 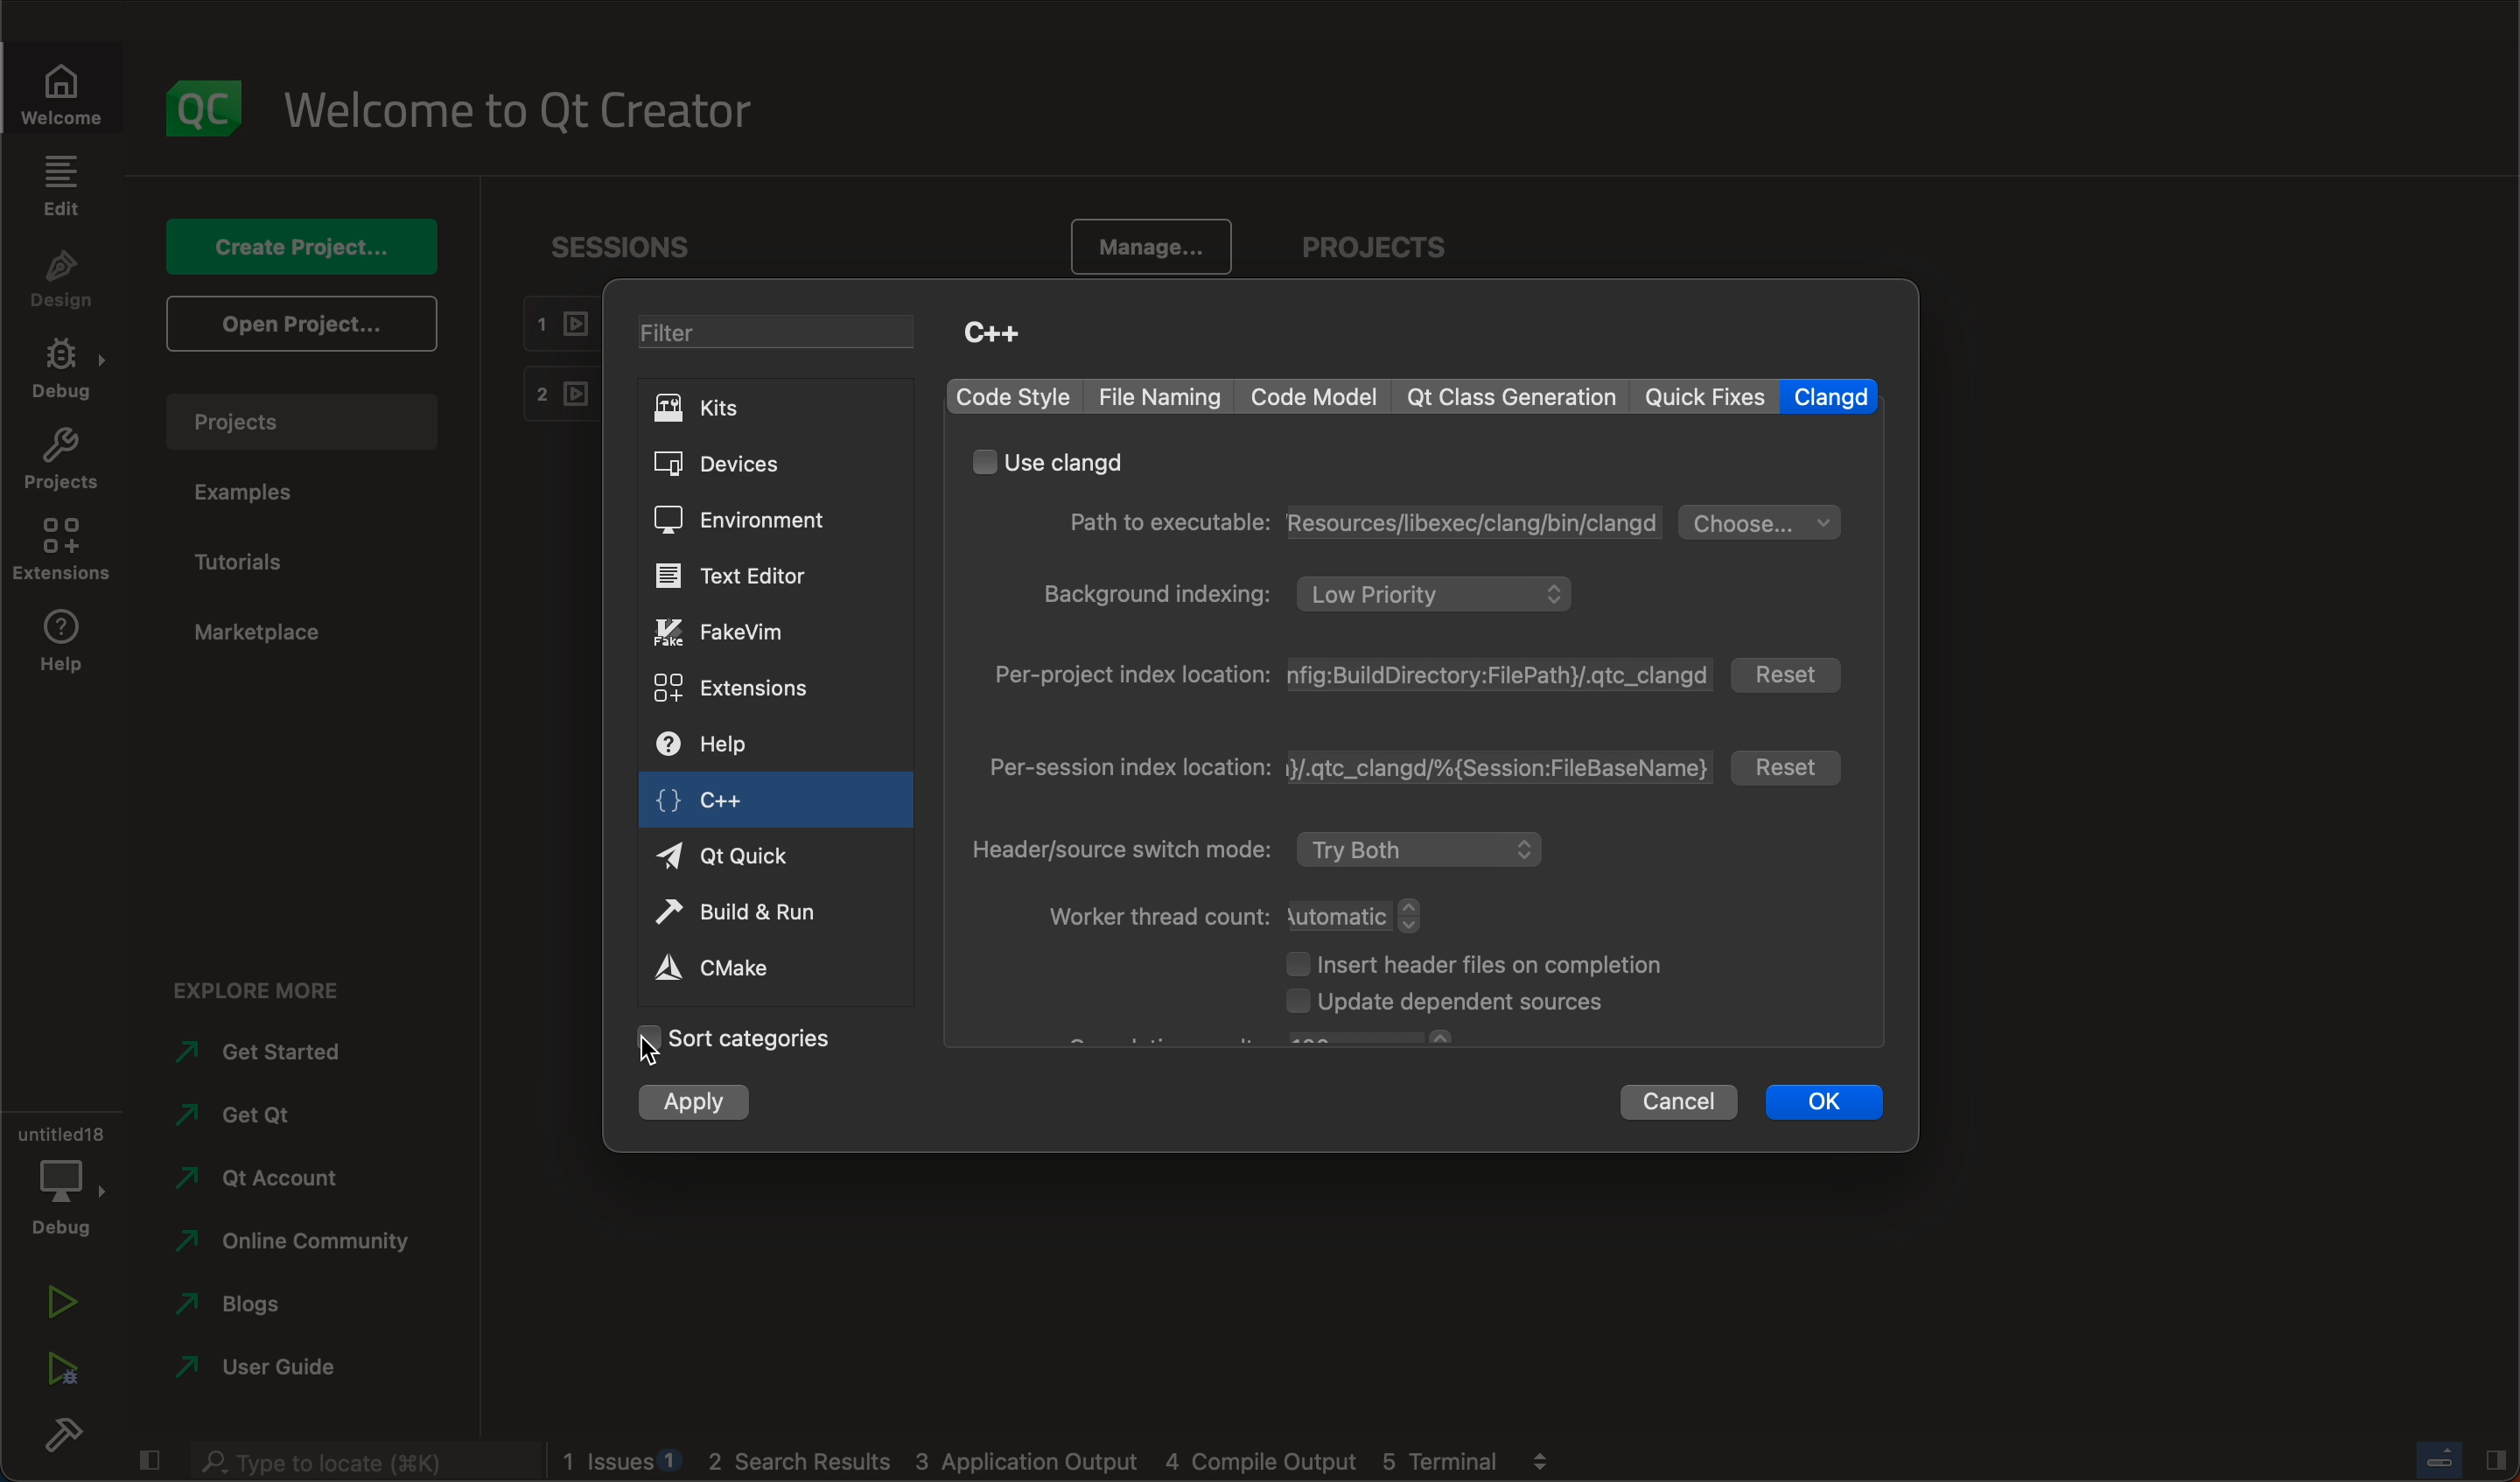 I want to click on categories, so click(x=758, y=1046).